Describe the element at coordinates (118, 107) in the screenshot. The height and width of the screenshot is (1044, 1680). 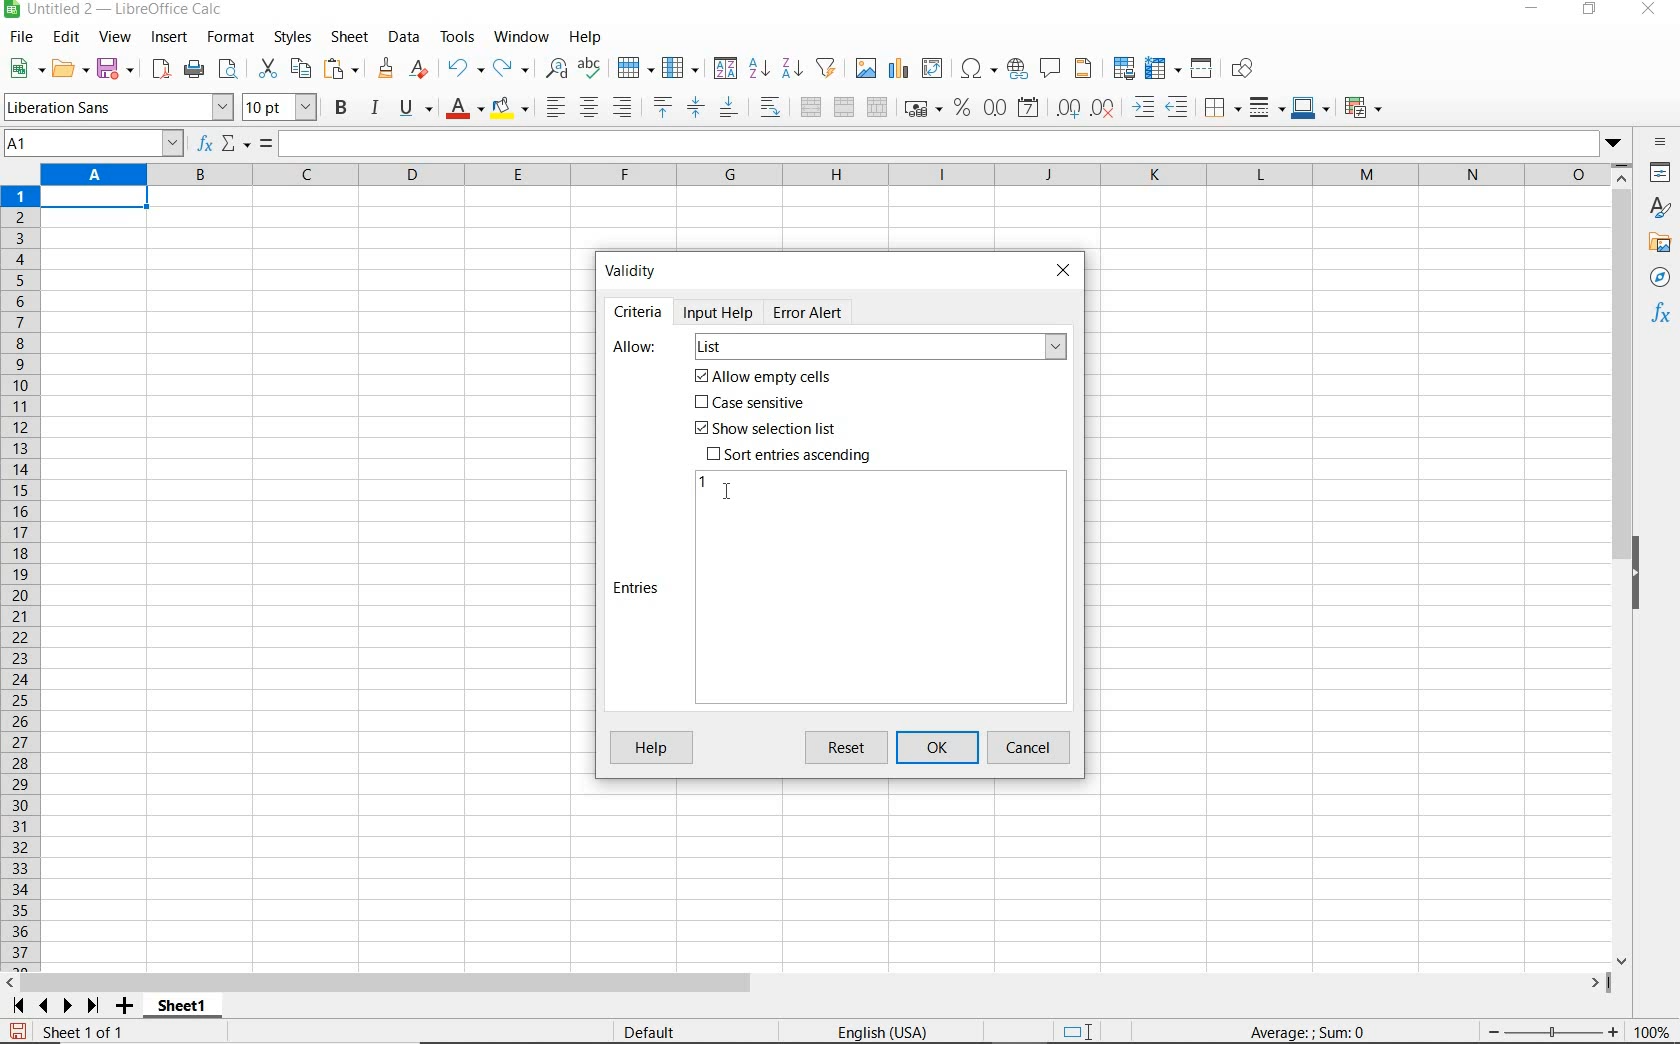
I see `font name` at that location.